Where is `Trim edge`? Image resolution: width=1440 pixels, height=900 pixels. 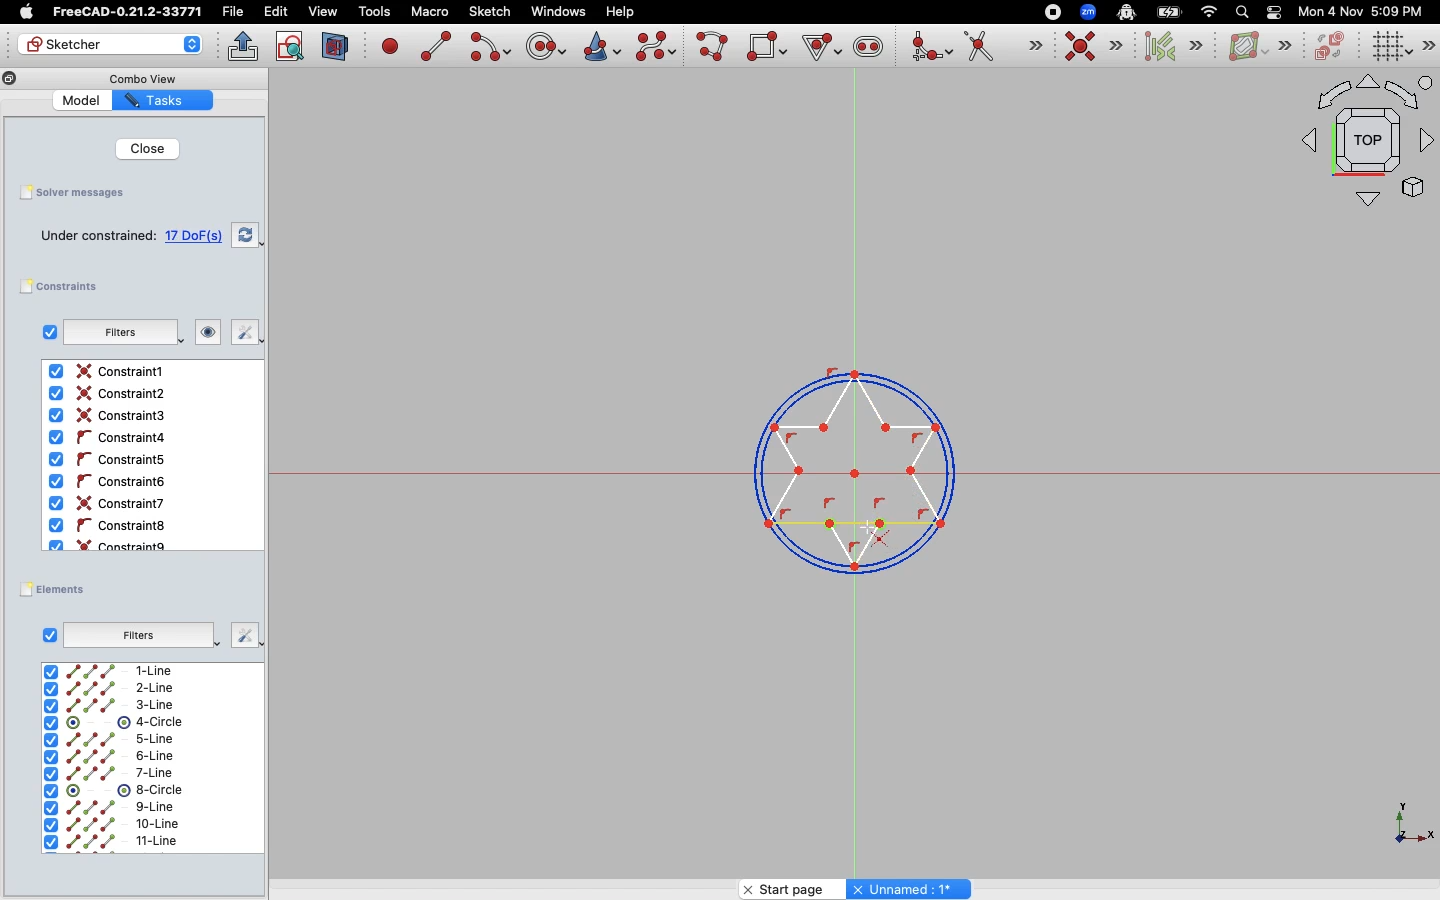 Trim edge is located at coordinates (1003, 48).